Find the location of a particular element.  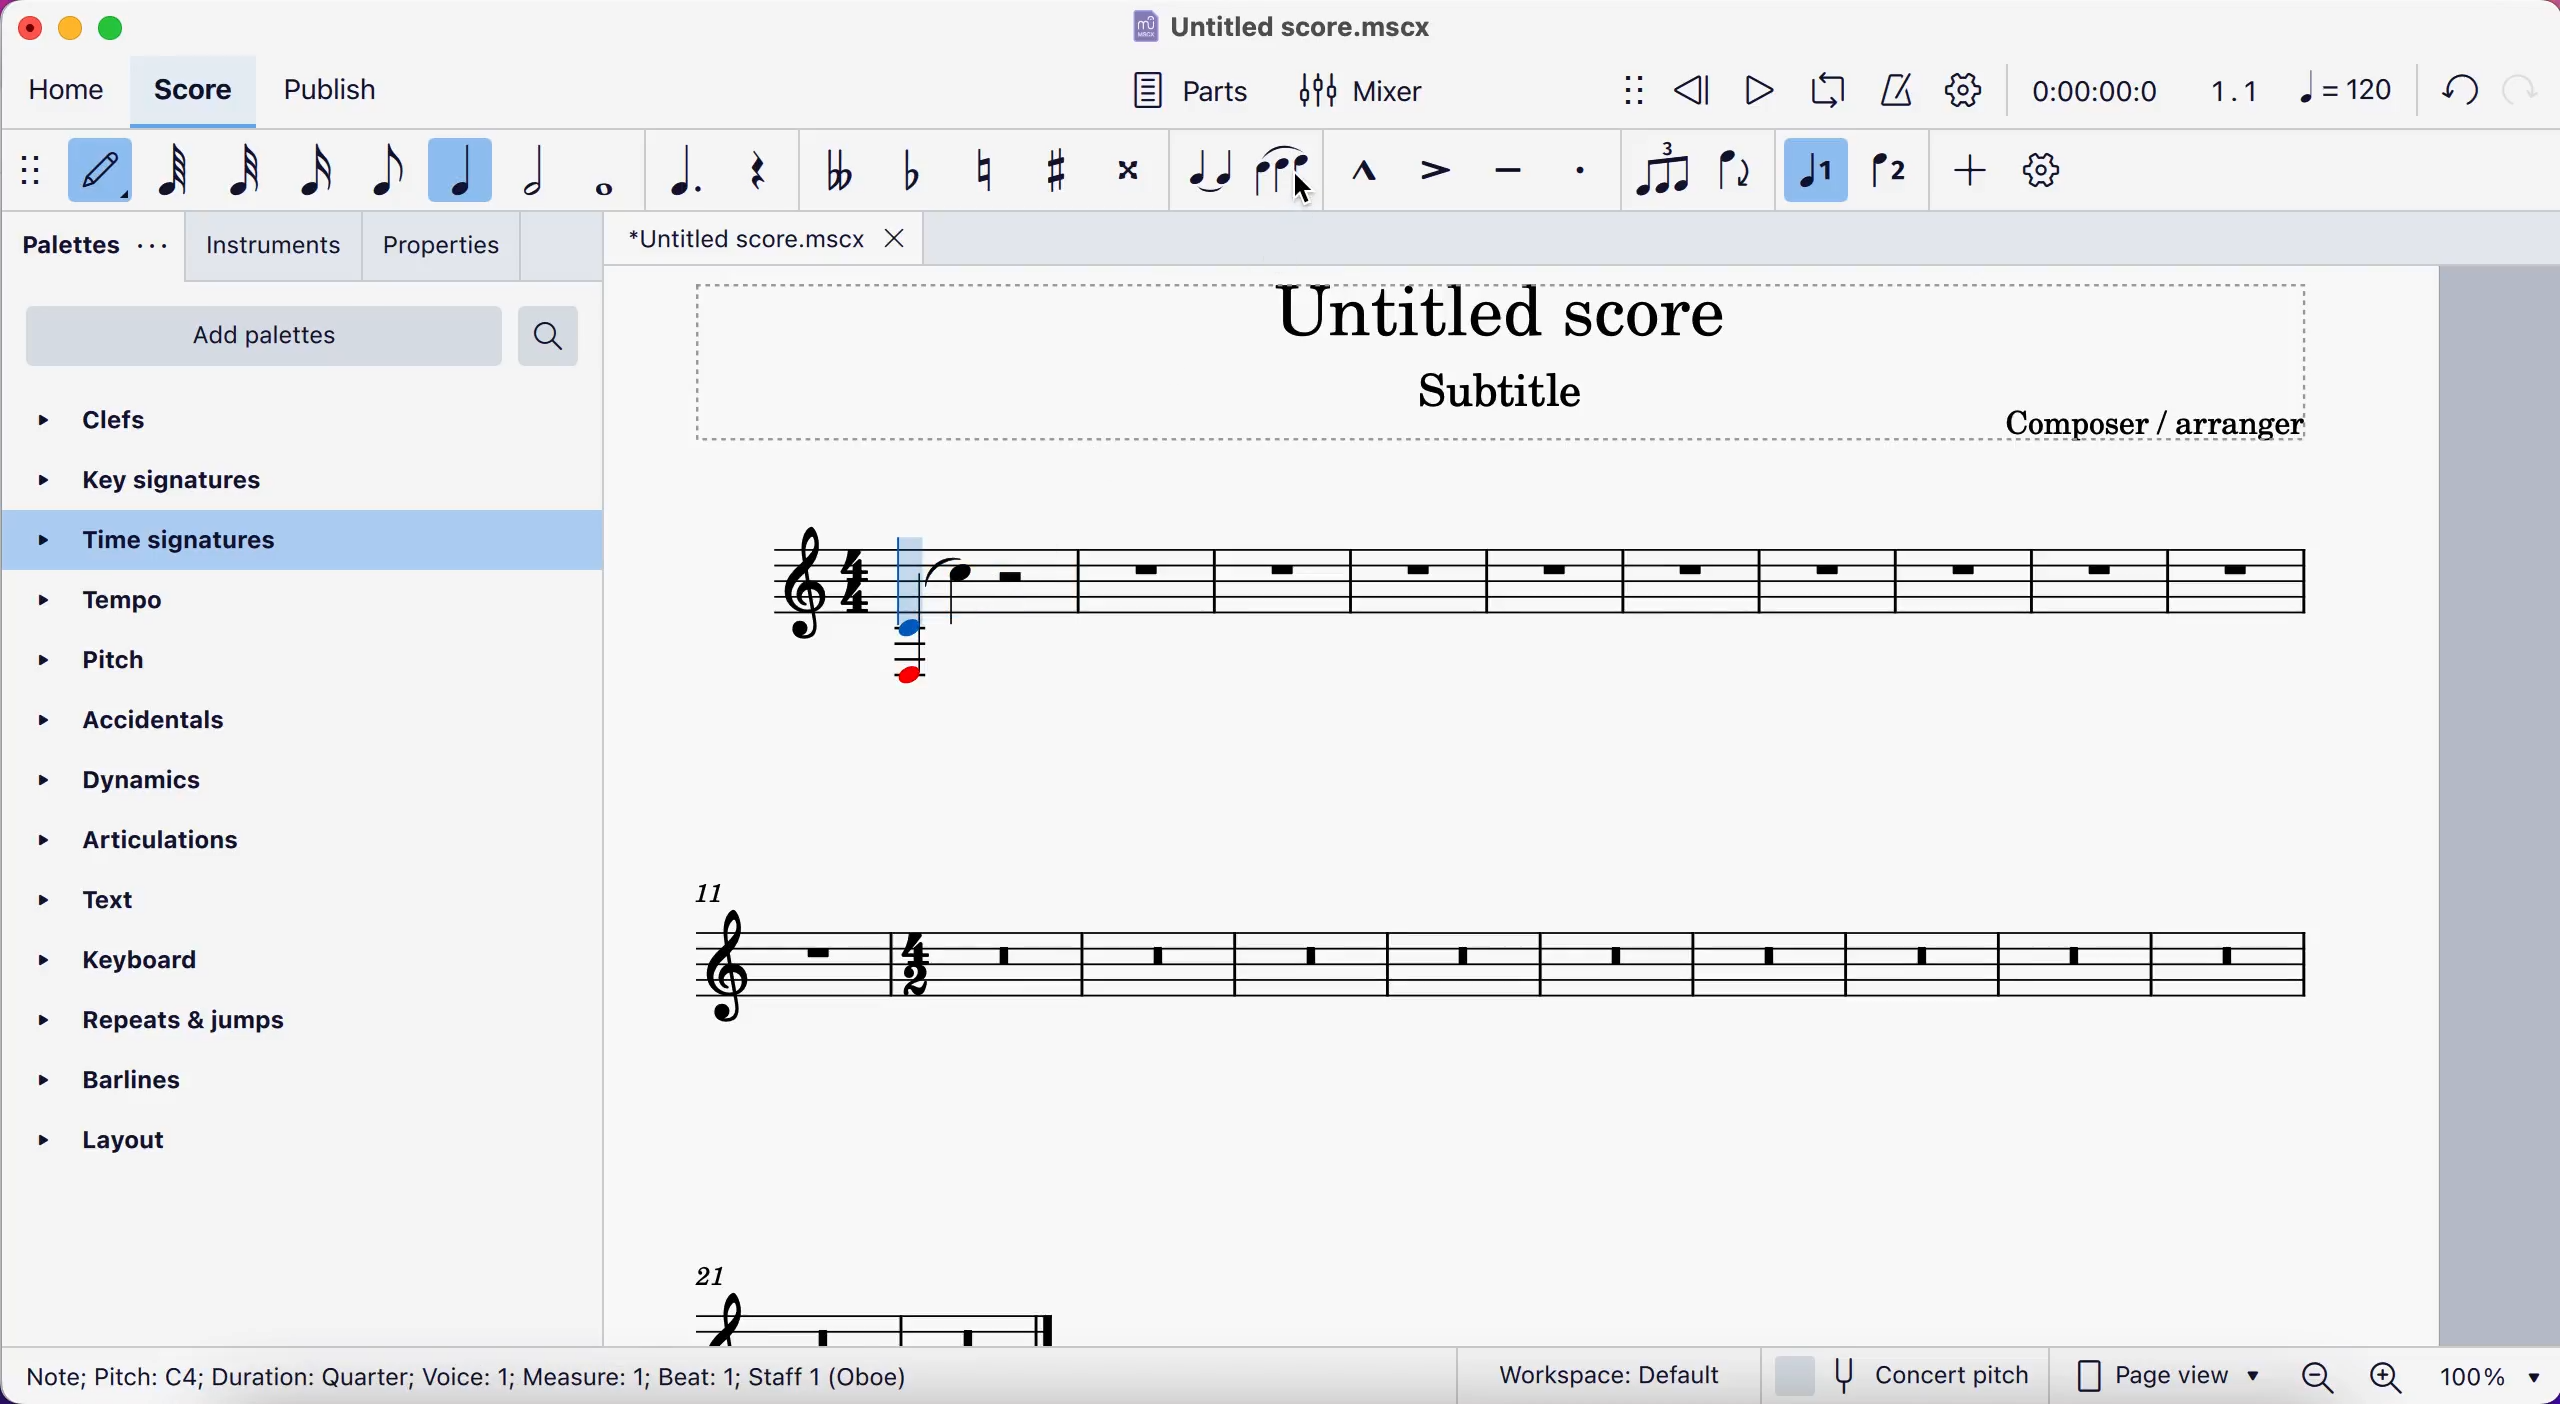

toggle flat is located at coordinates (909, 173).